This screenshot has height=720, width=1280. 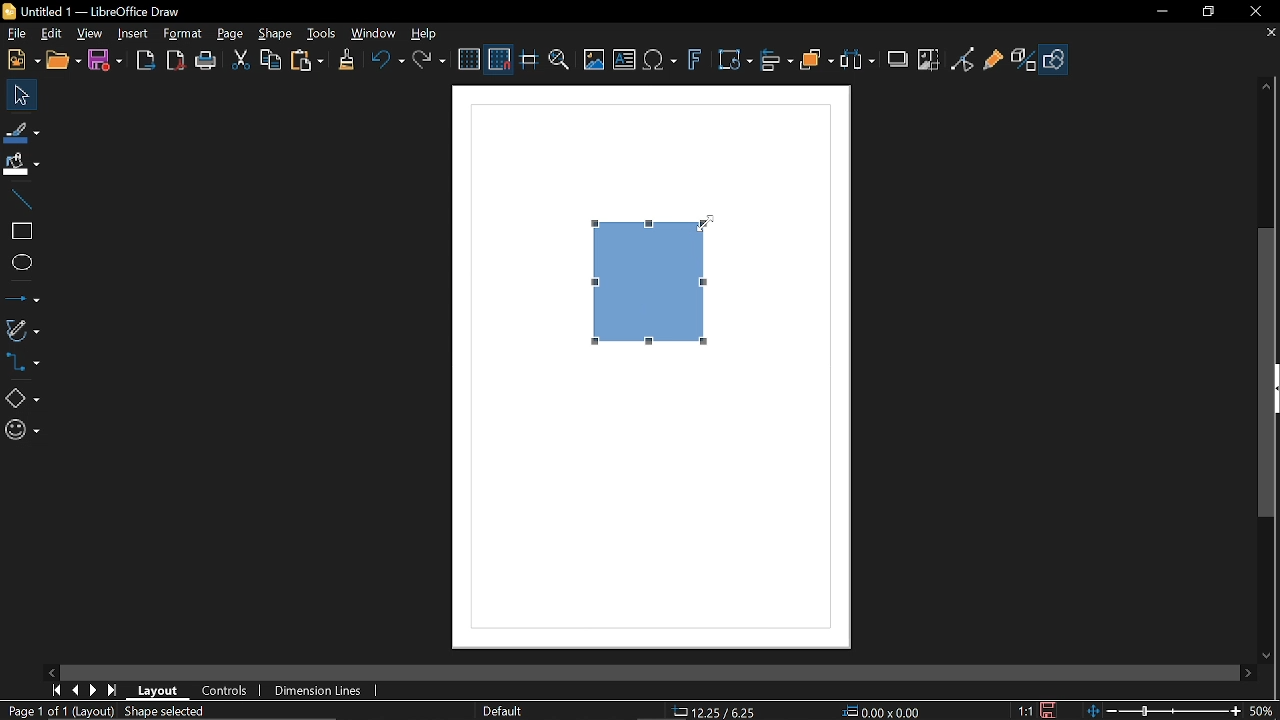 What do you see at coordinates (56, 692) in the screenshot?
I see `First page` at bounding box center [56, 692].